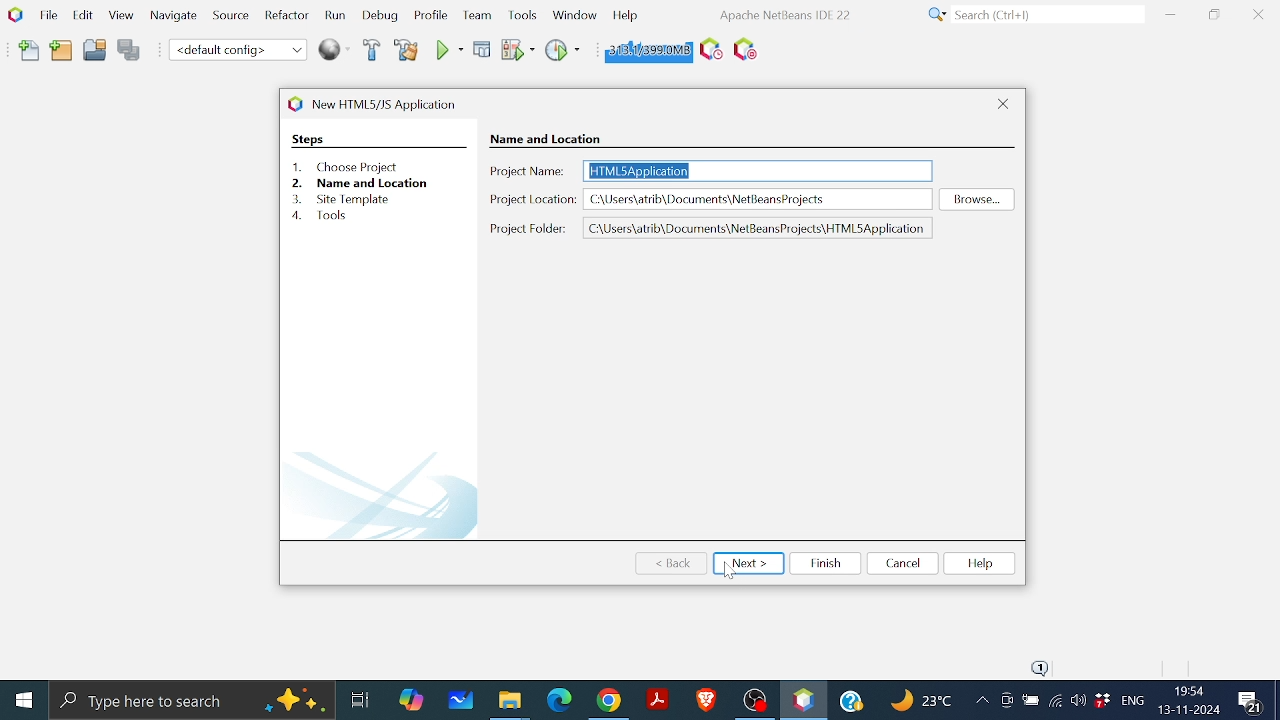  What do you see at coordinates (80, 14) in the screenshot?
I see `Edit` at bounding box center [80, 14].